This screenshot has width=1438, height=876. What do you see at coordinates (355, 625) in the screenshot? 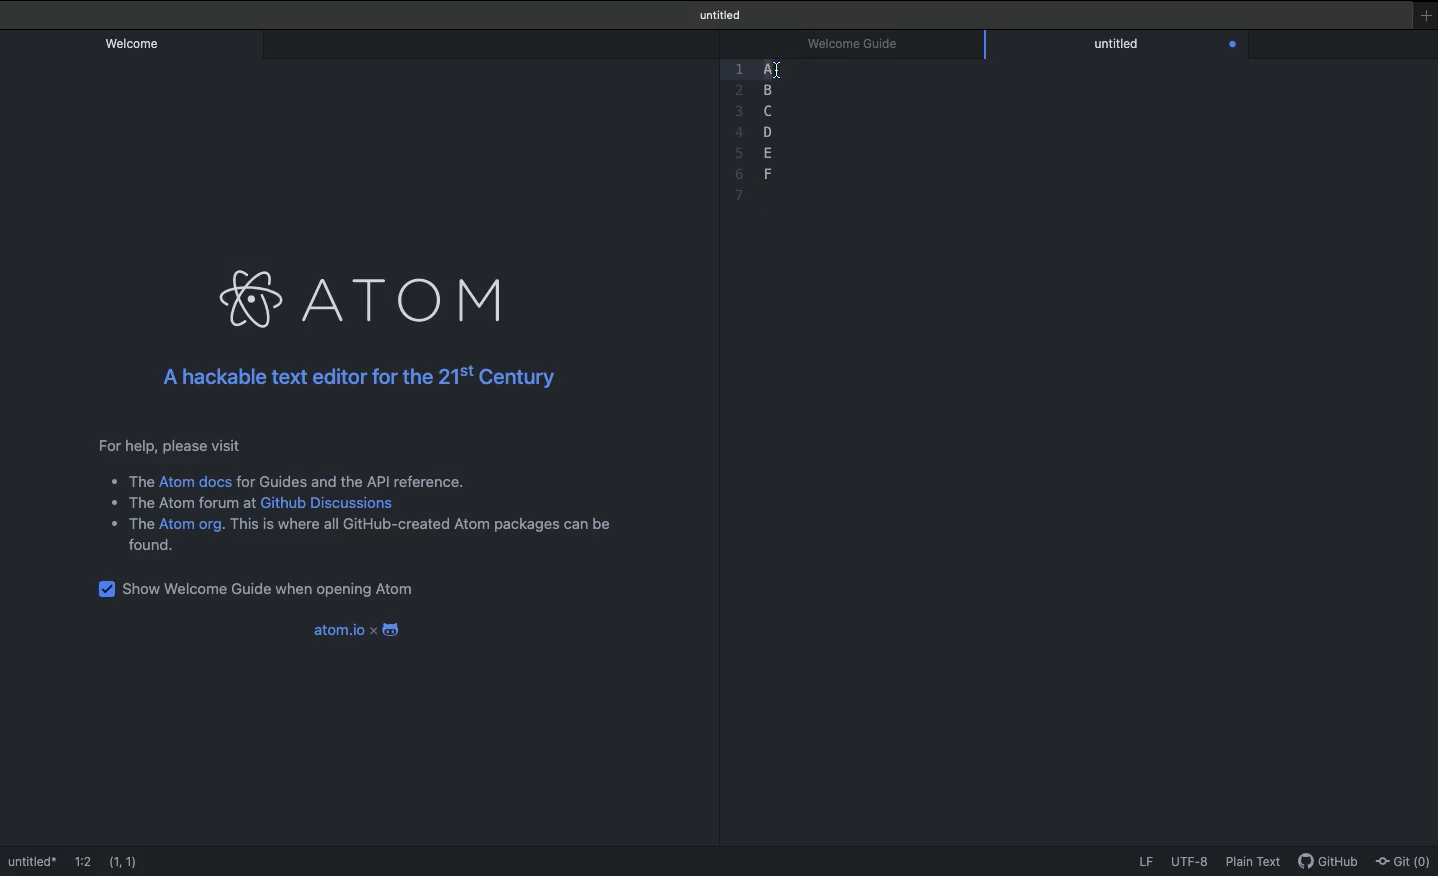
I see `Atom.io x android ` at bounding box center [355, 625].